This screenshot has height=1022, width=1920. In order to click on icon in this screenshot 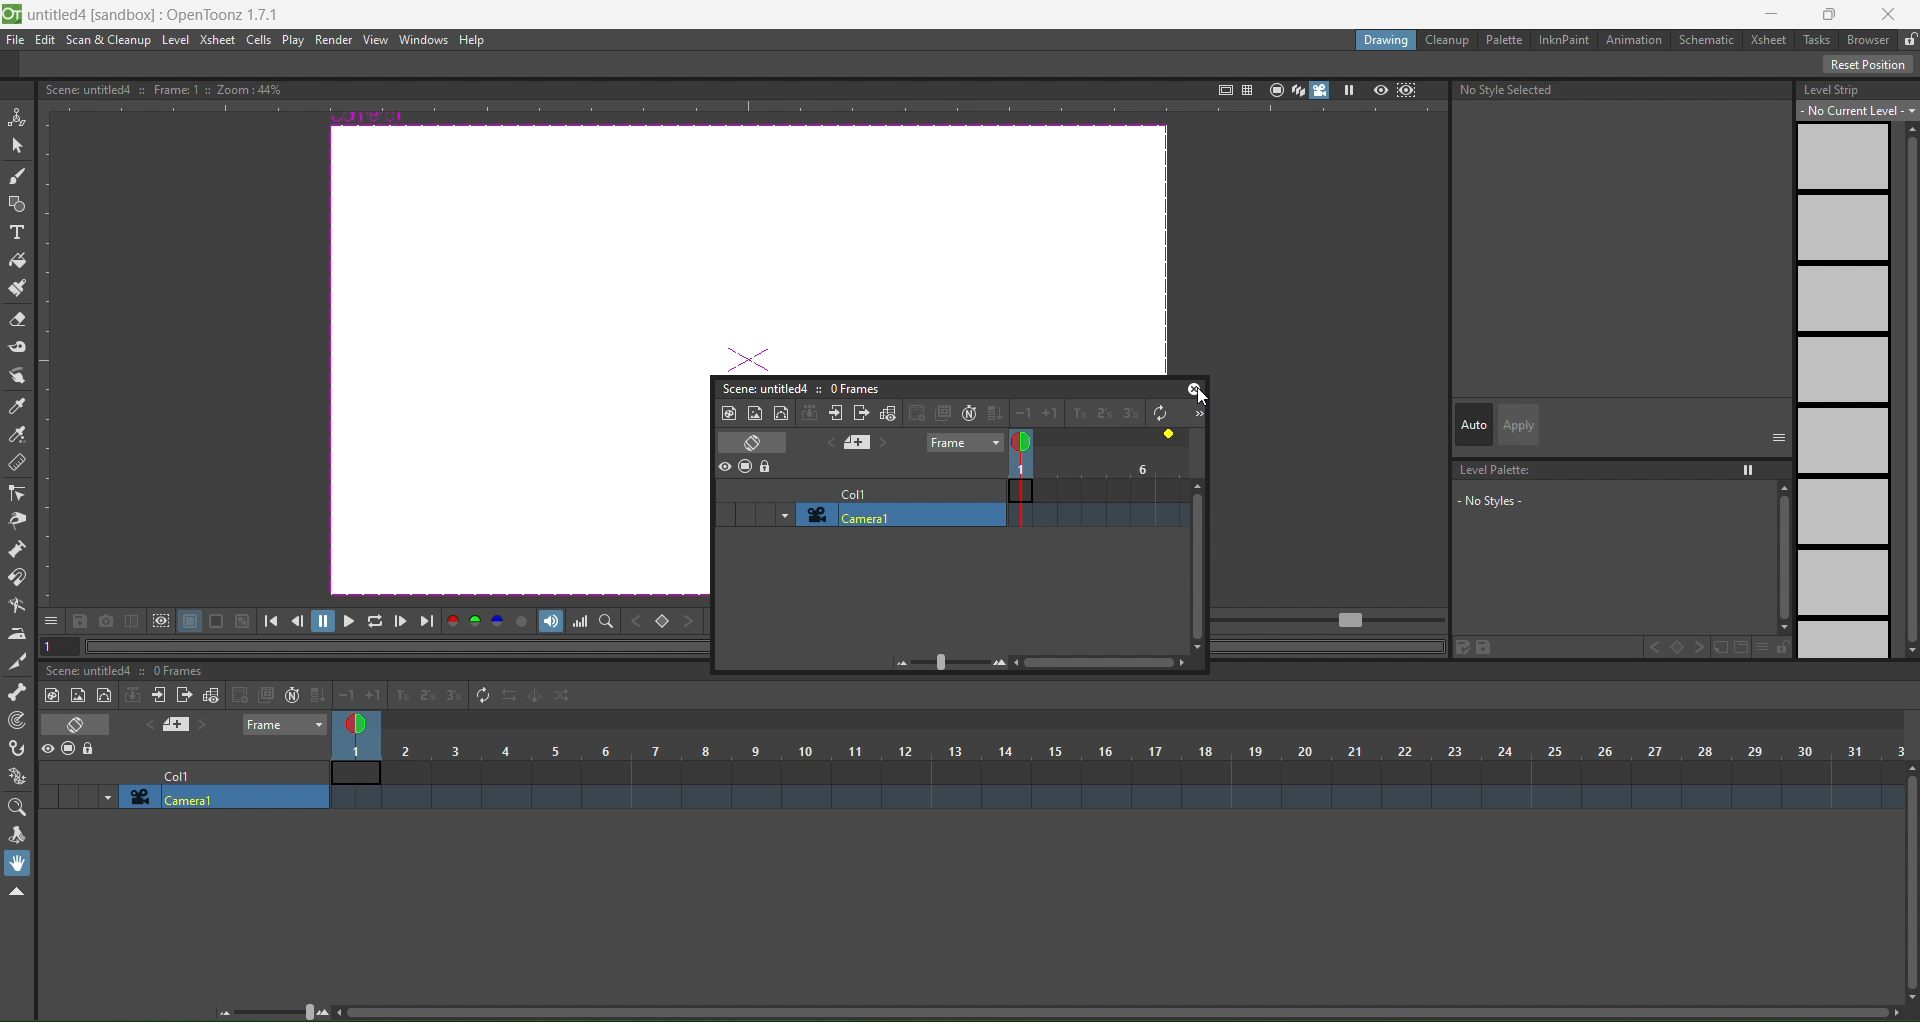, I will do `click(70, 750)`.